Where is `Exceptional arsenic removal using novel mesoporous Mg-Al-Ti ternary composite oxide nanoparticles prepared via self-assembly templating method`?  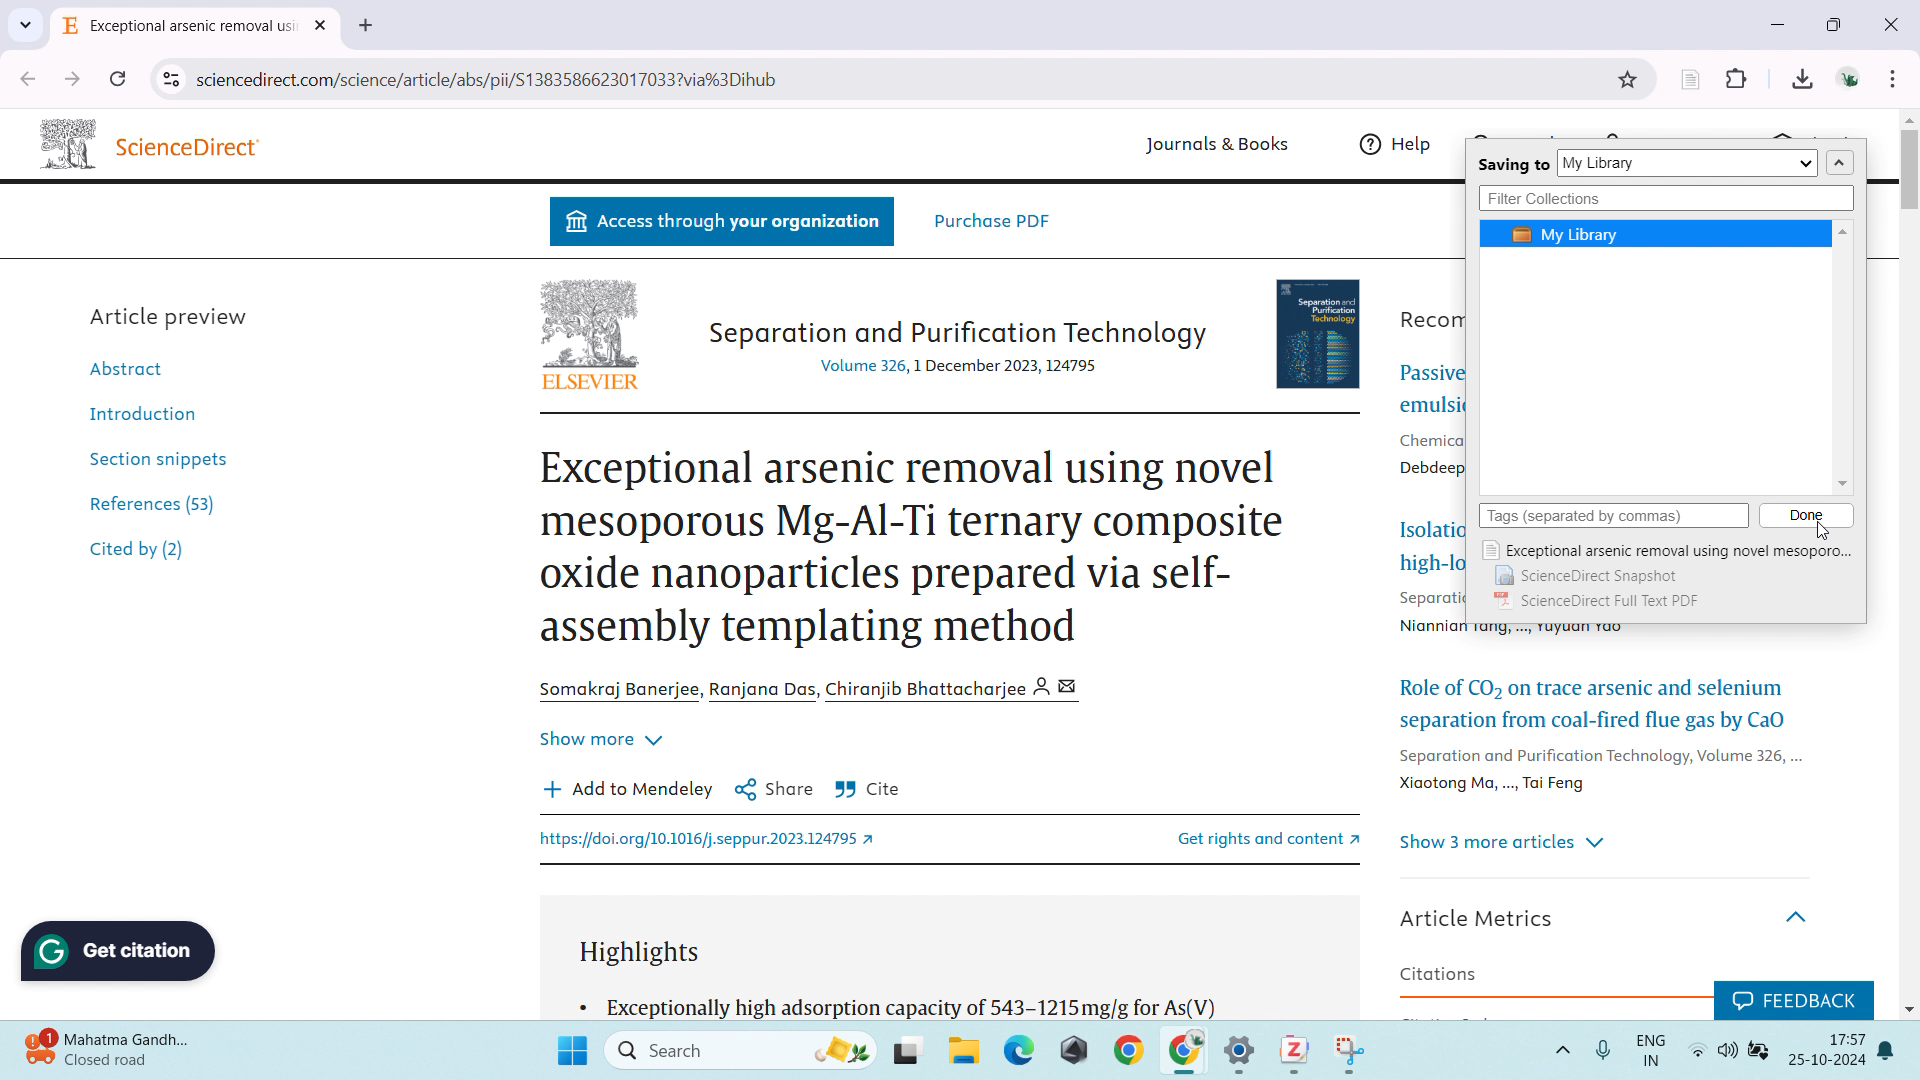
Exceptional arsenic removal using novel mesoporous Mg-Al-Ti ternary composite oxide nanoparticles prepared via self-assembly templating method is located at coordinates (914, 548).